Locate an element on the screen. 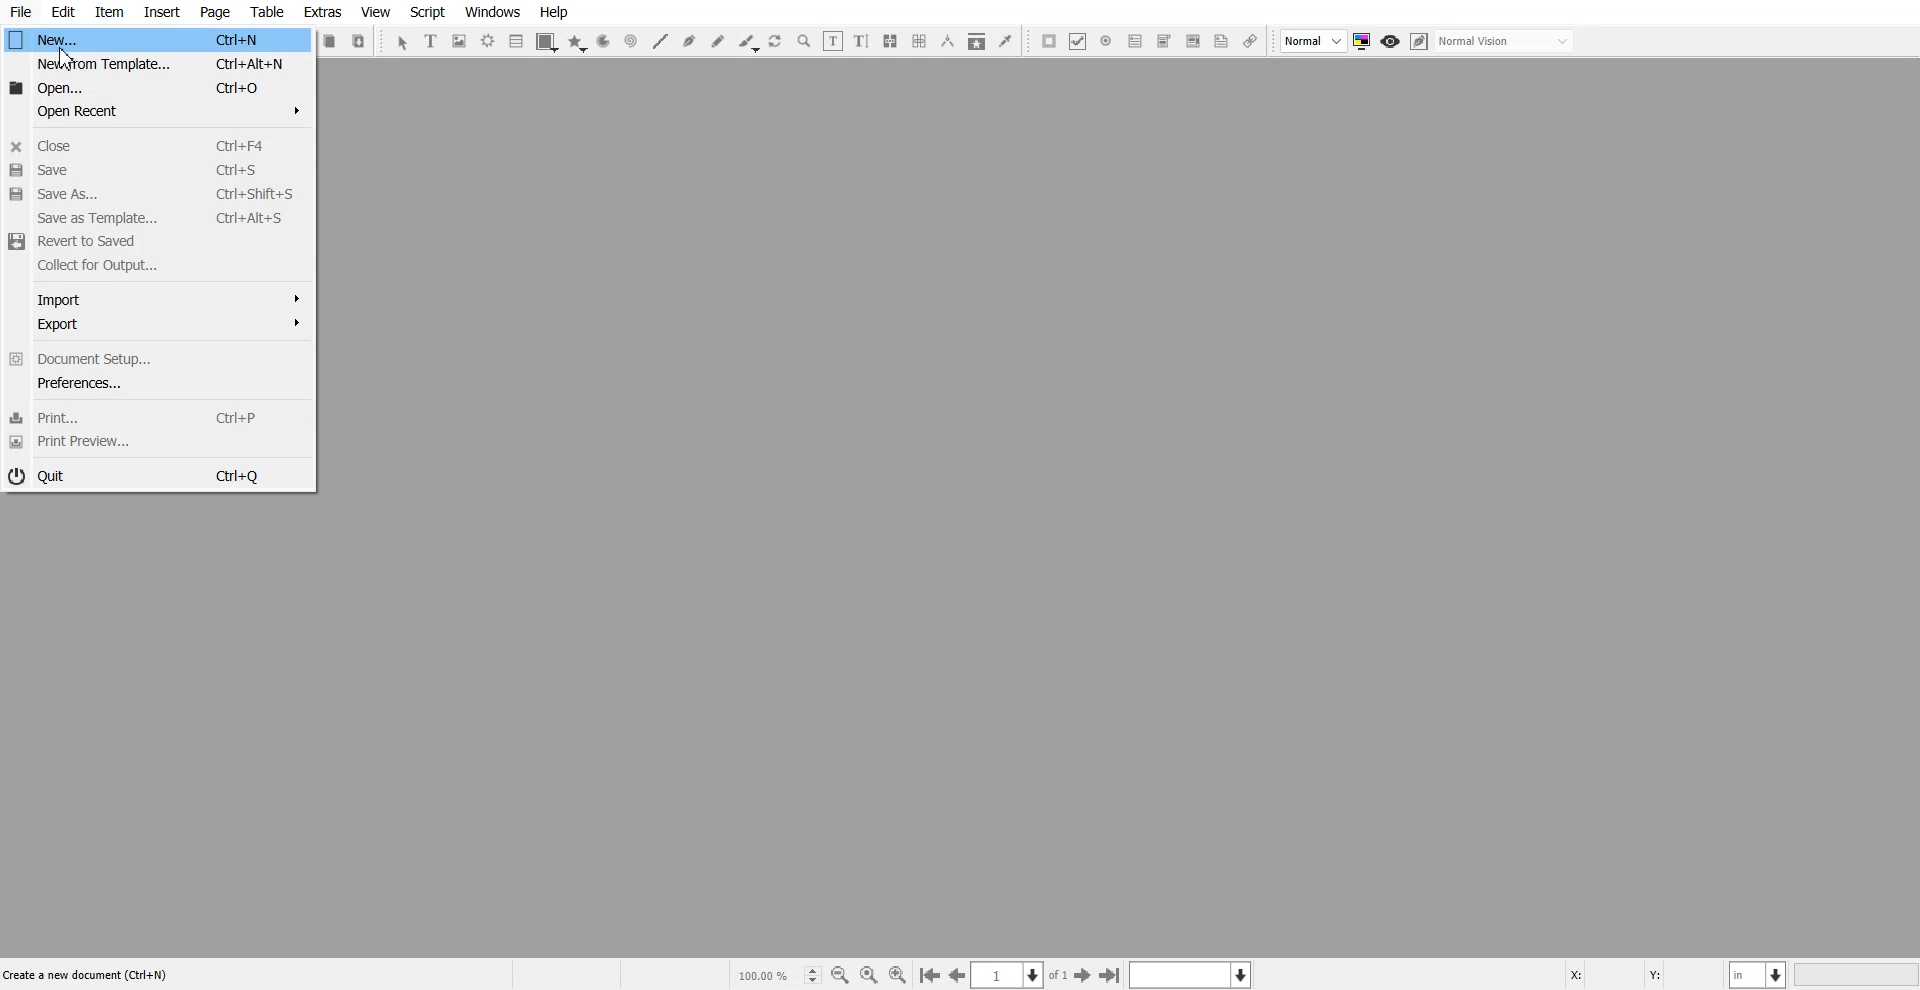 The width and height of the screenshot is (1920, 990). Help is located at coordinates (553, 12).